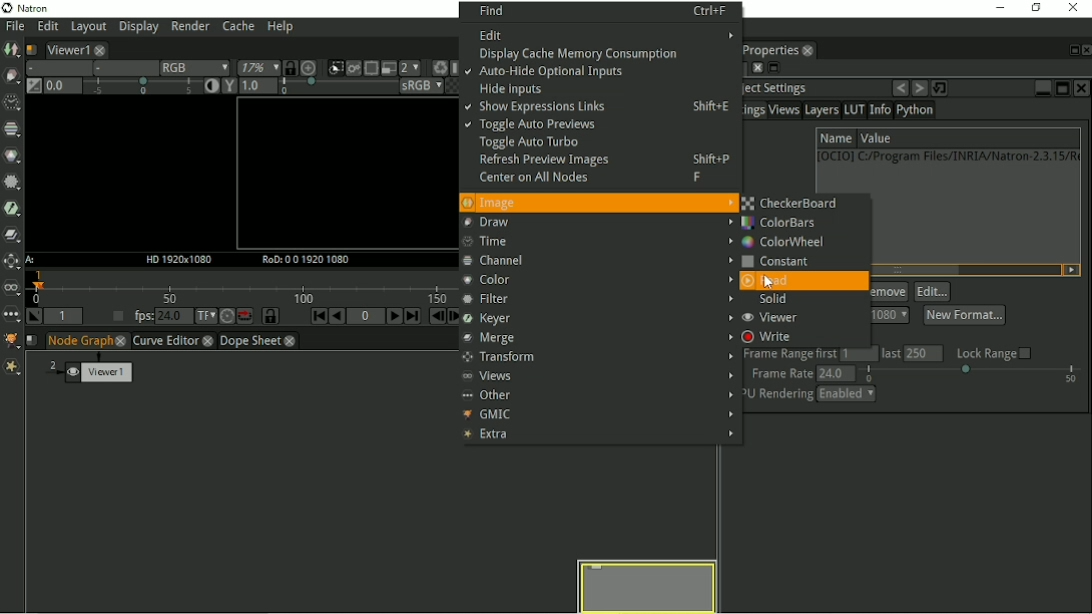 The width and height of the screenshot is (1092, 614). I want to click on Viewer1, so click(73, 48).